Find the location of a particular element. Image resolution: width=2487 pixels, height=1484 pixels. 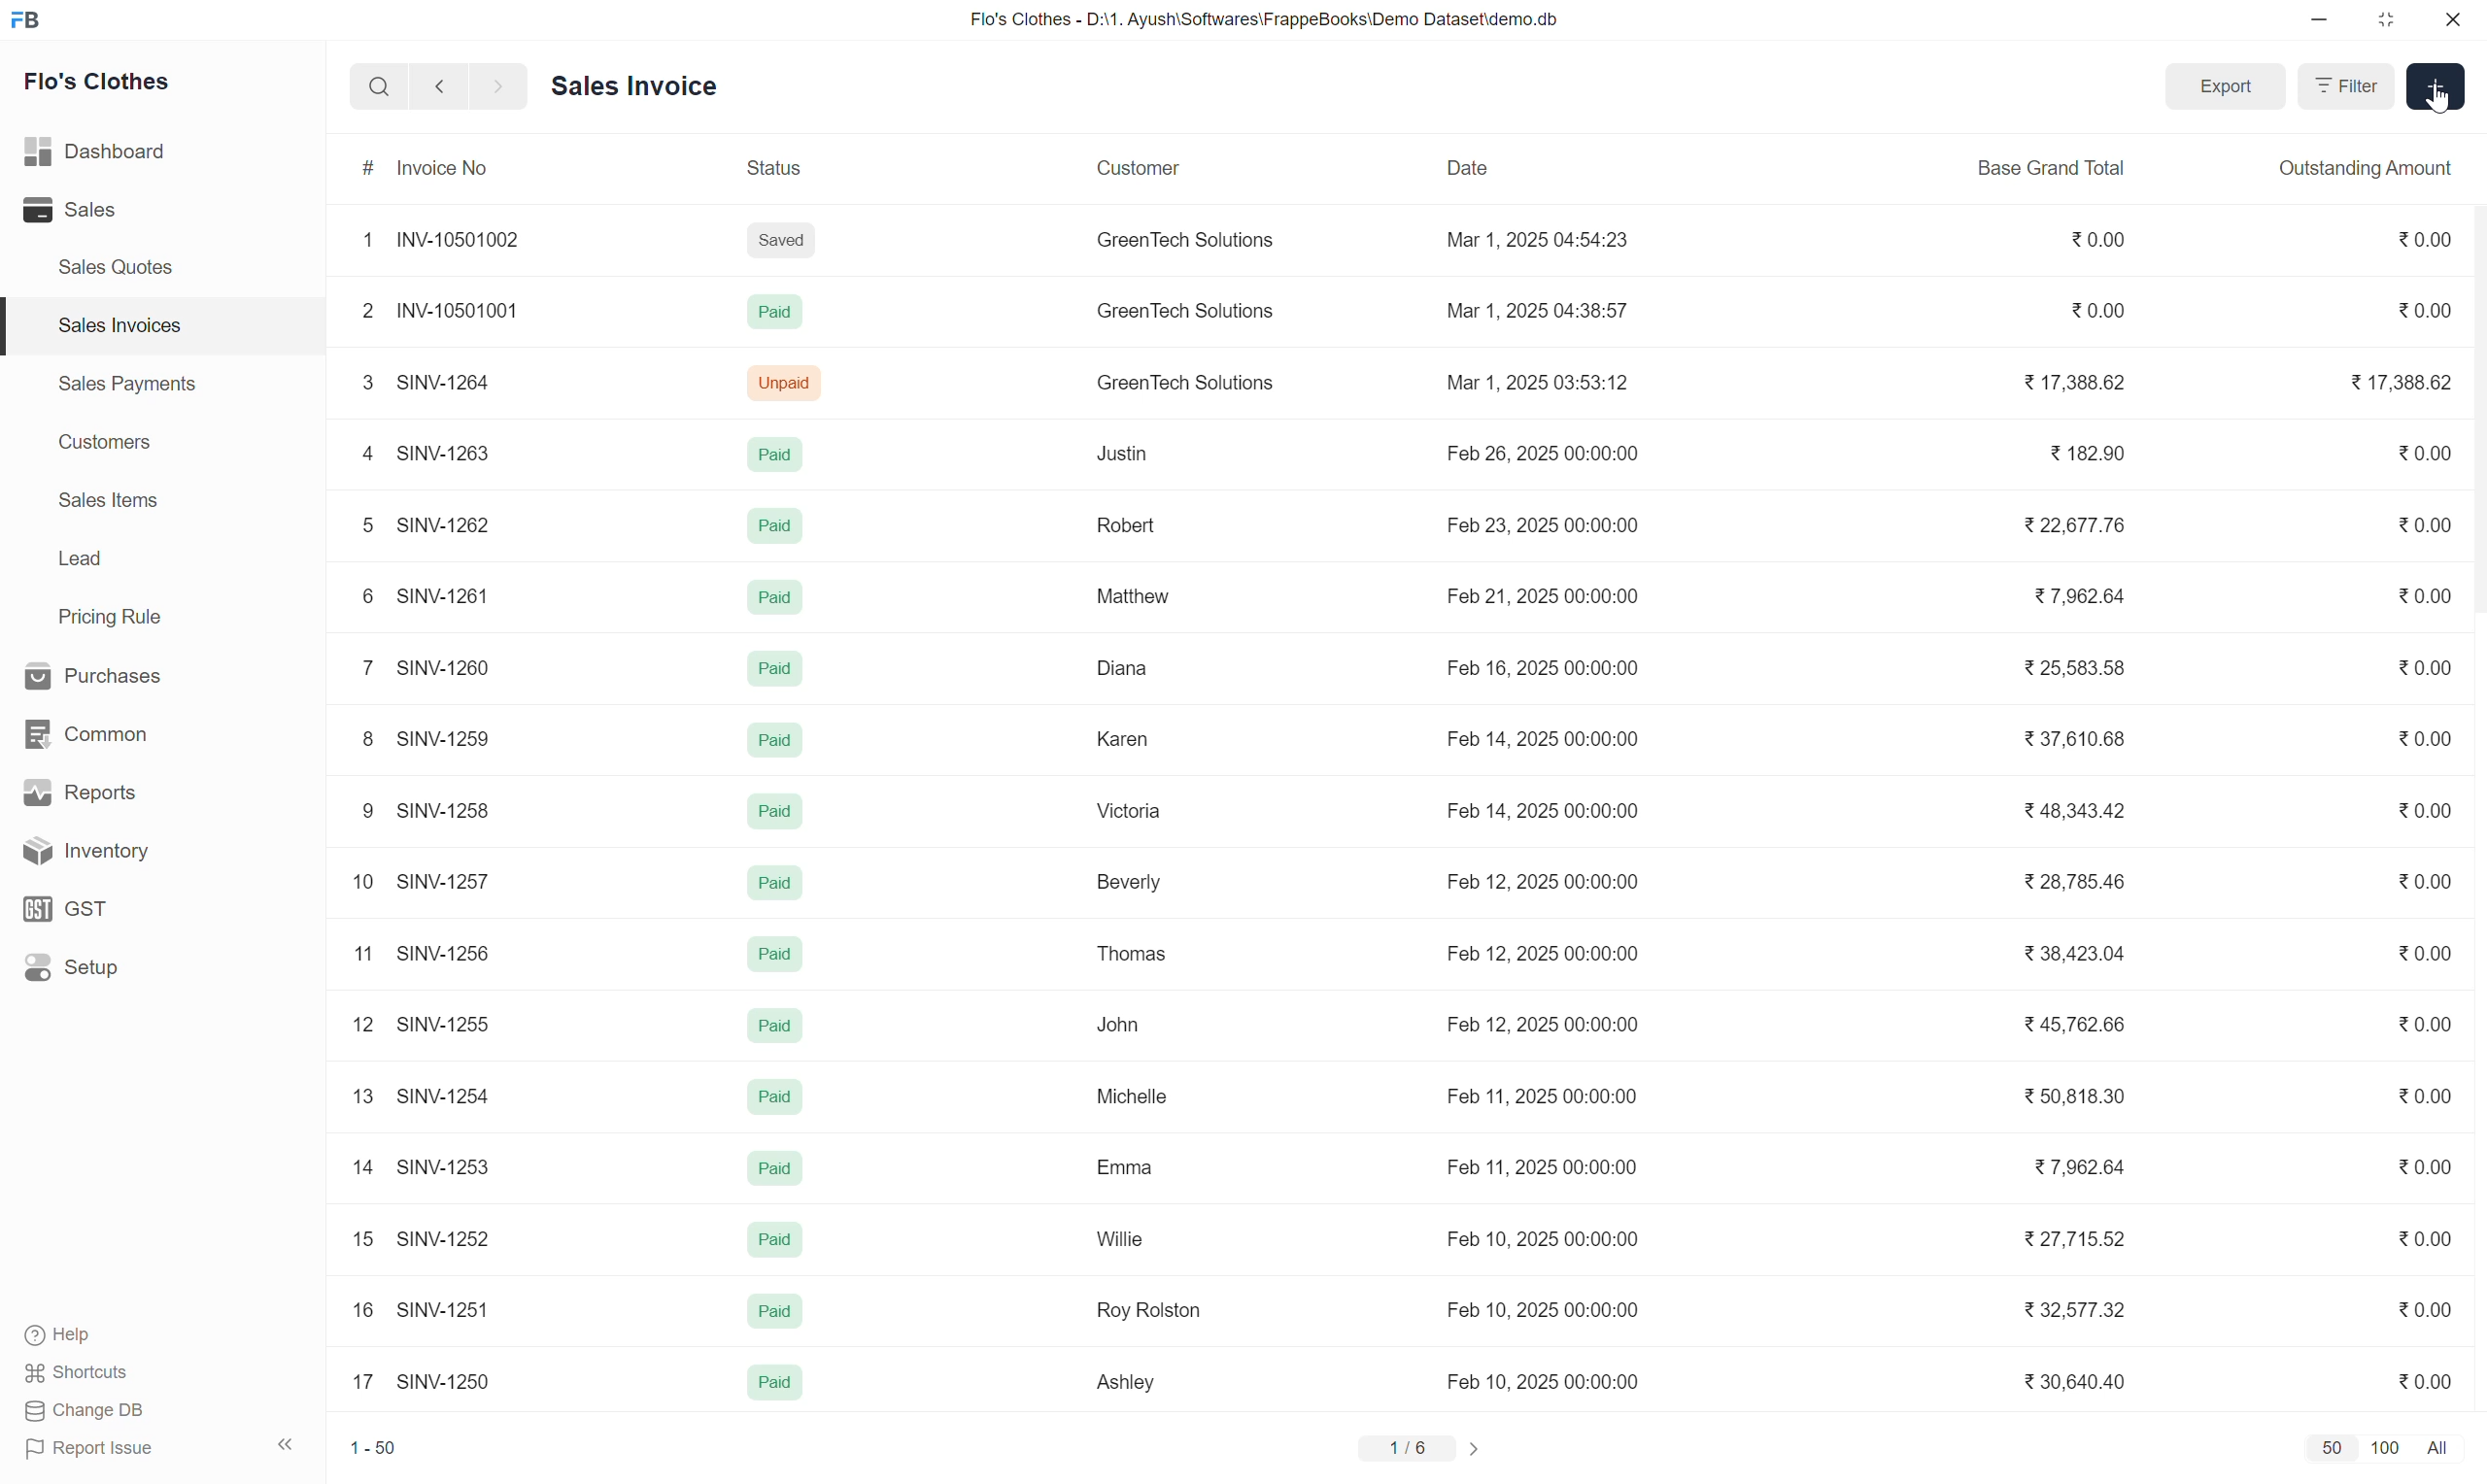

SINV-1260 is located at coordinates (452, 671).